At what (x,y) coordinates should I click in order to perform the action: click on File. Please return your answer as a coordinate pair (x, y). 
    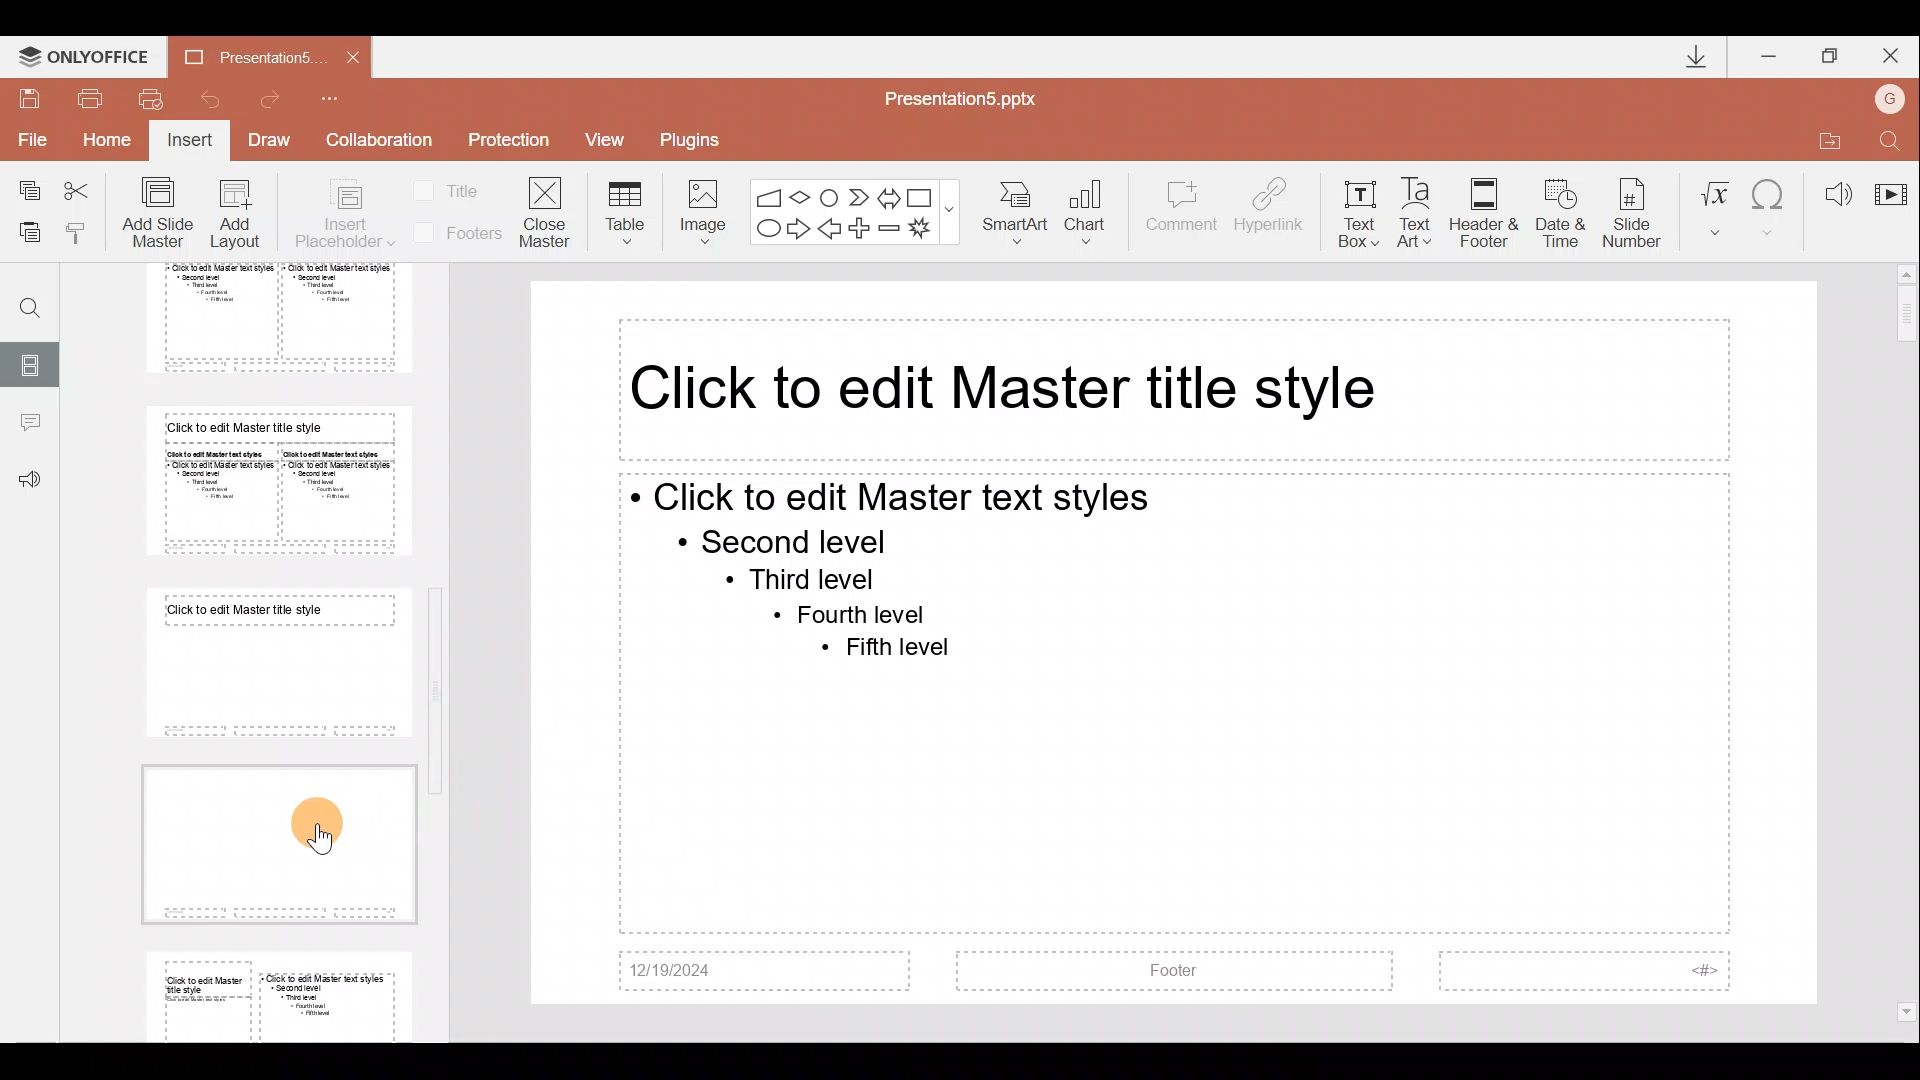
    Looking at the image, I should click on (29, 139).